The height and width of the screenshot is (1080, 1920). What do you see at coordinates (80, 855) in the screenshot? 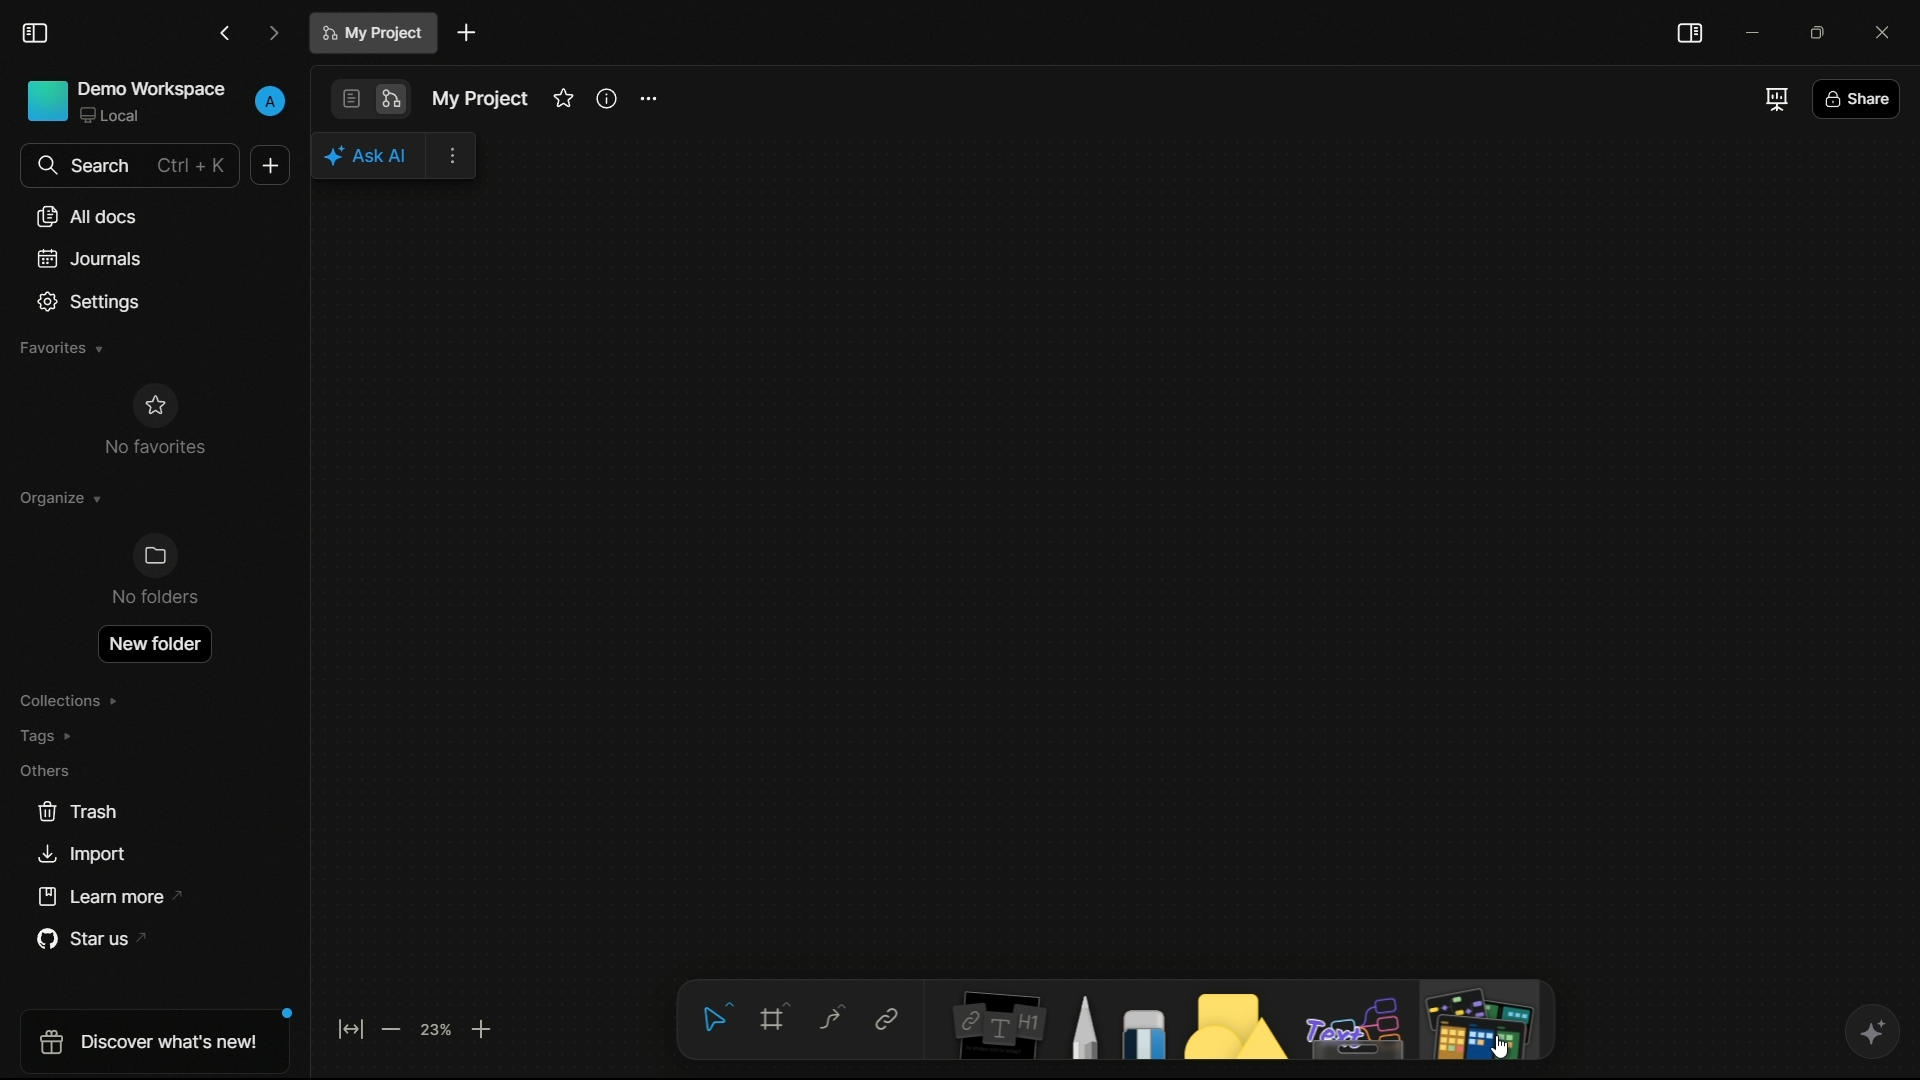
I see `import` at bounding box center [80, 855].